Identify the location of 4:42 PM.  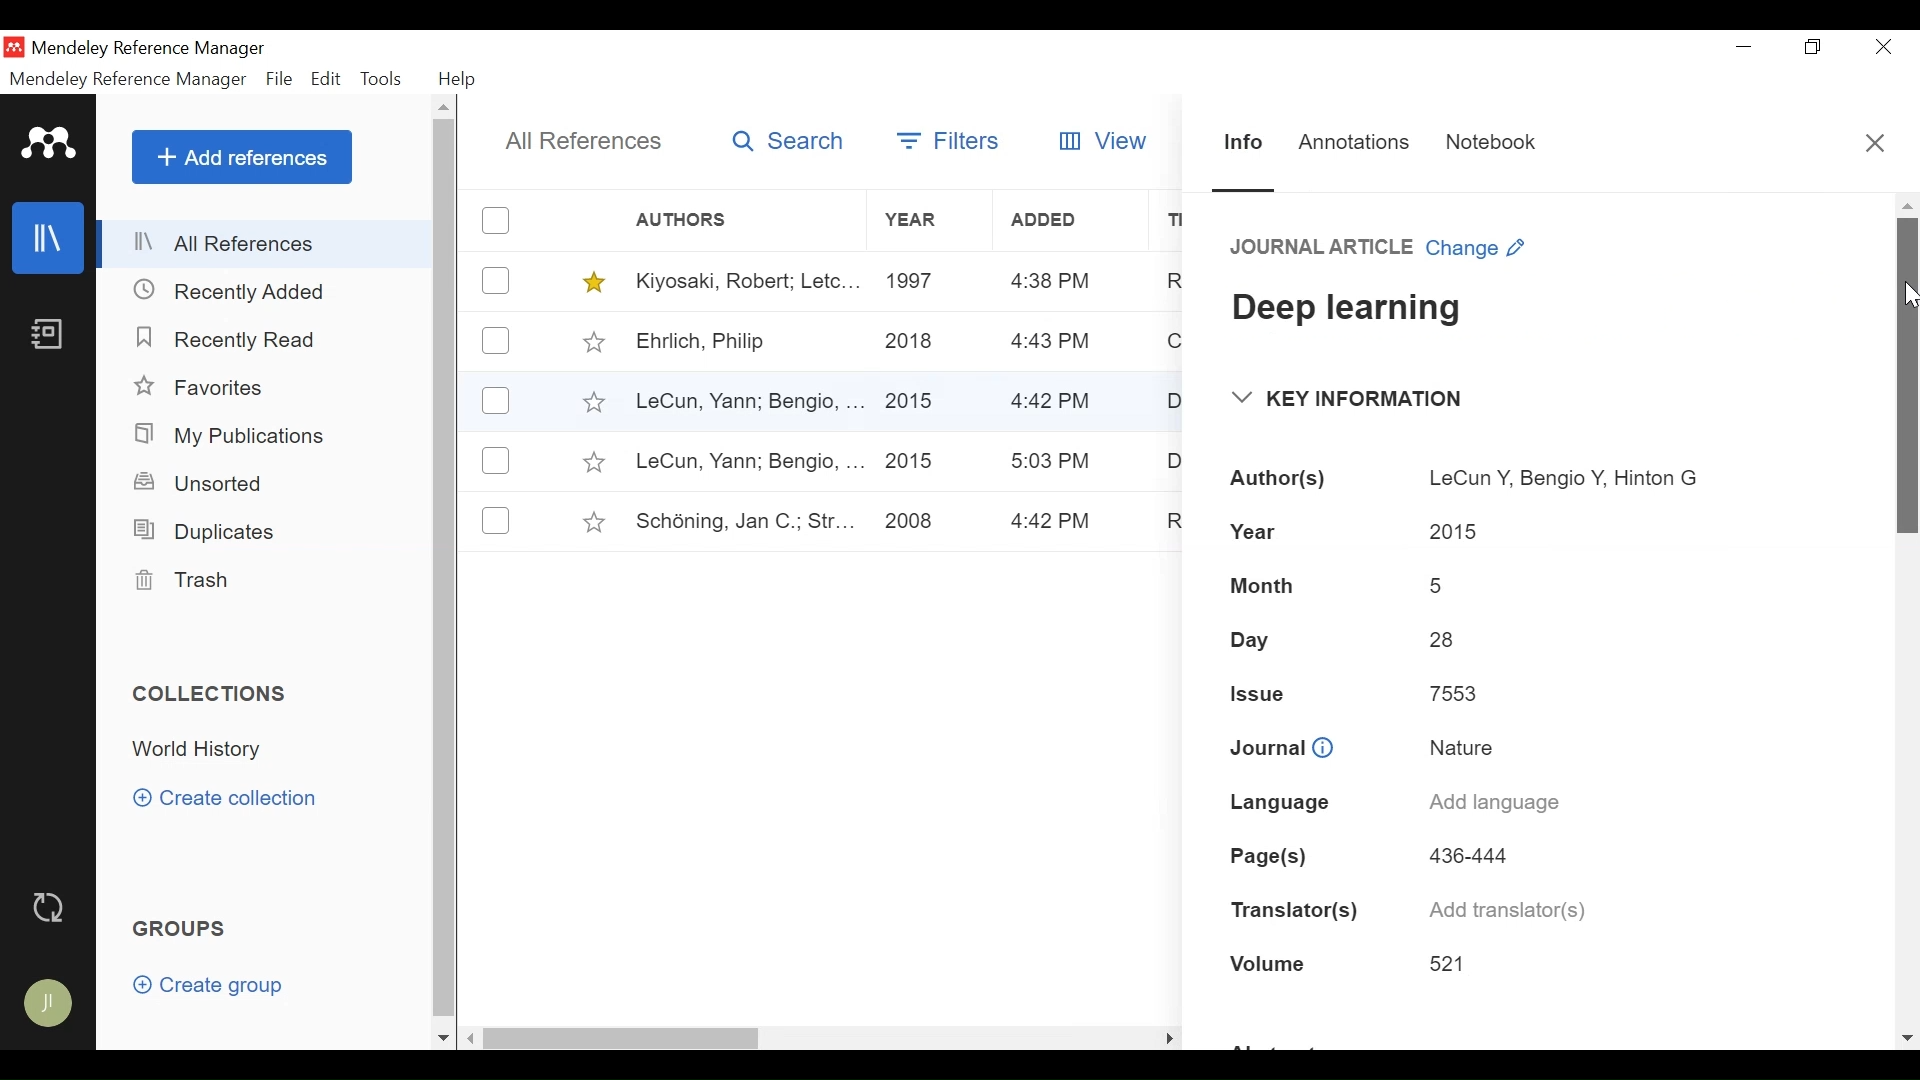
(1053, 403).